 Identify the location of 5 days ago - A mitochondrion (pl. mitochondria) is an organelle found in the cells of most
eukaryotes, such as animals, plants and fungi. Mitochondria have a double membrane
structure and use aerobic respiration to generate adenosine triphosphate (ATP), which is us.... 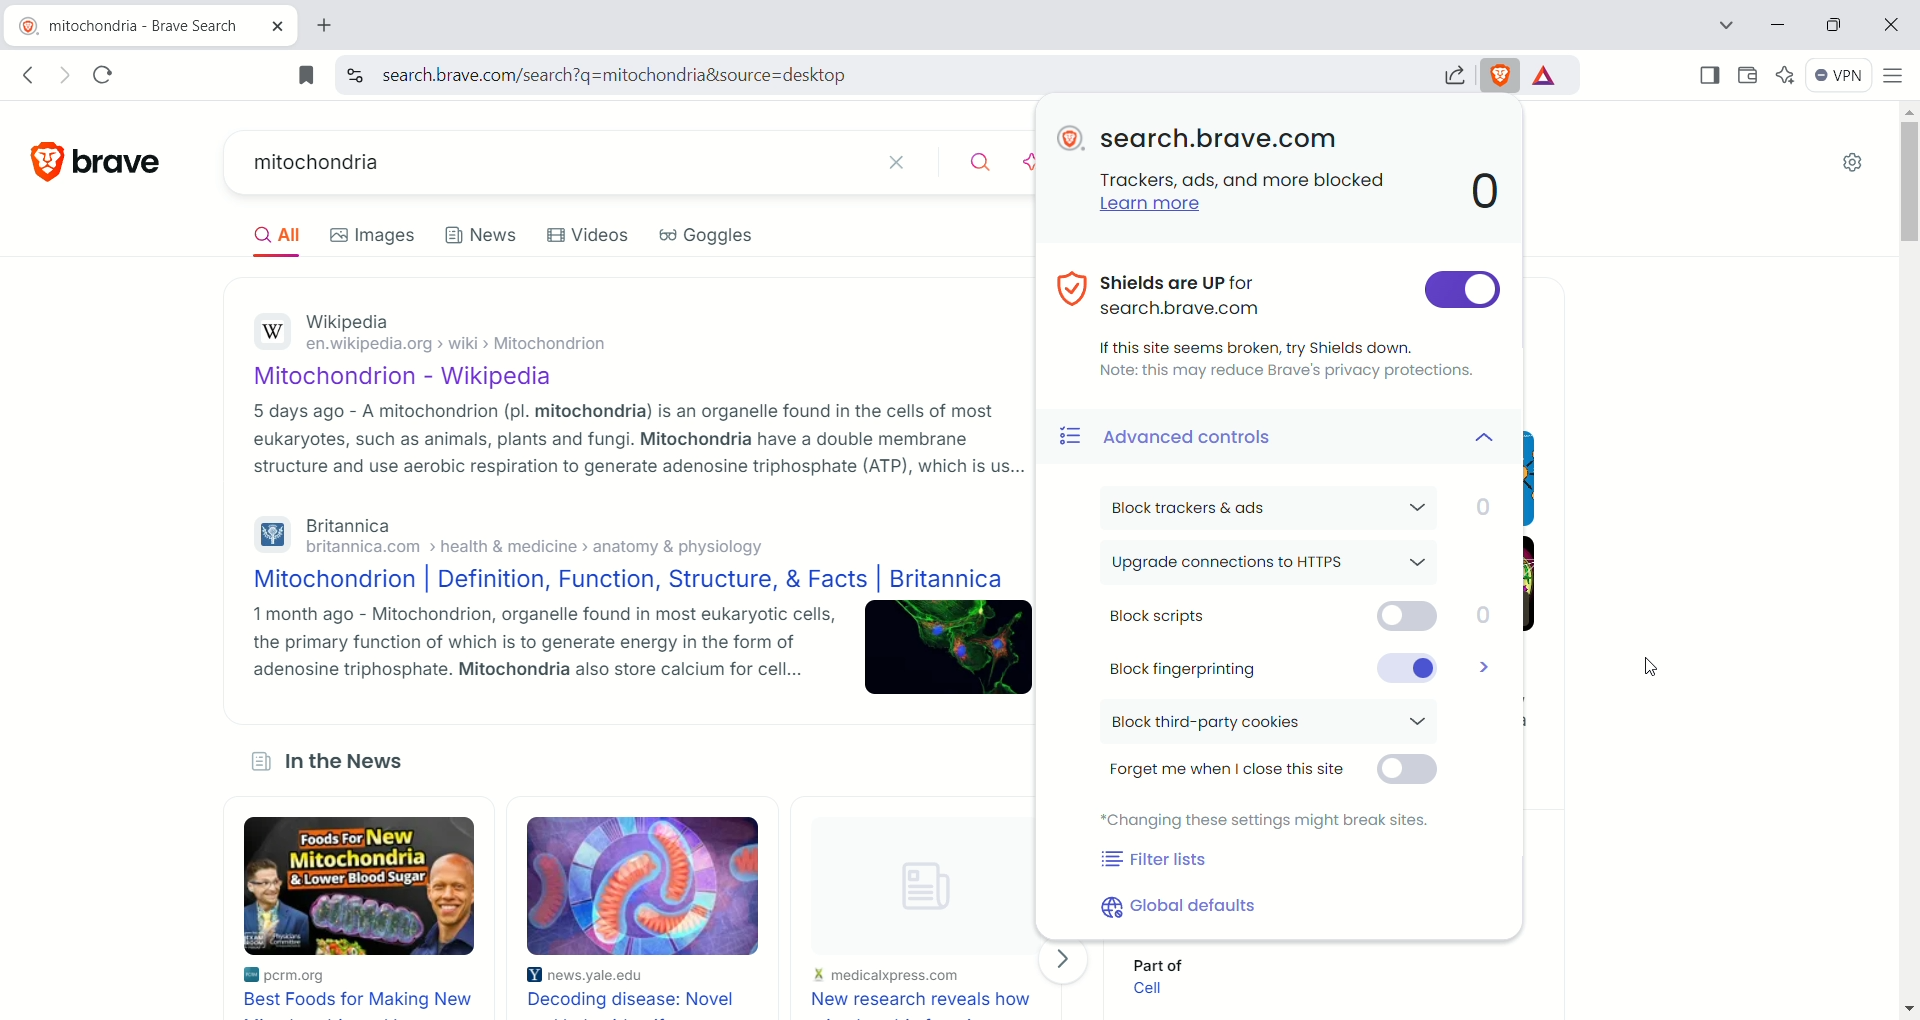
(641, 439).